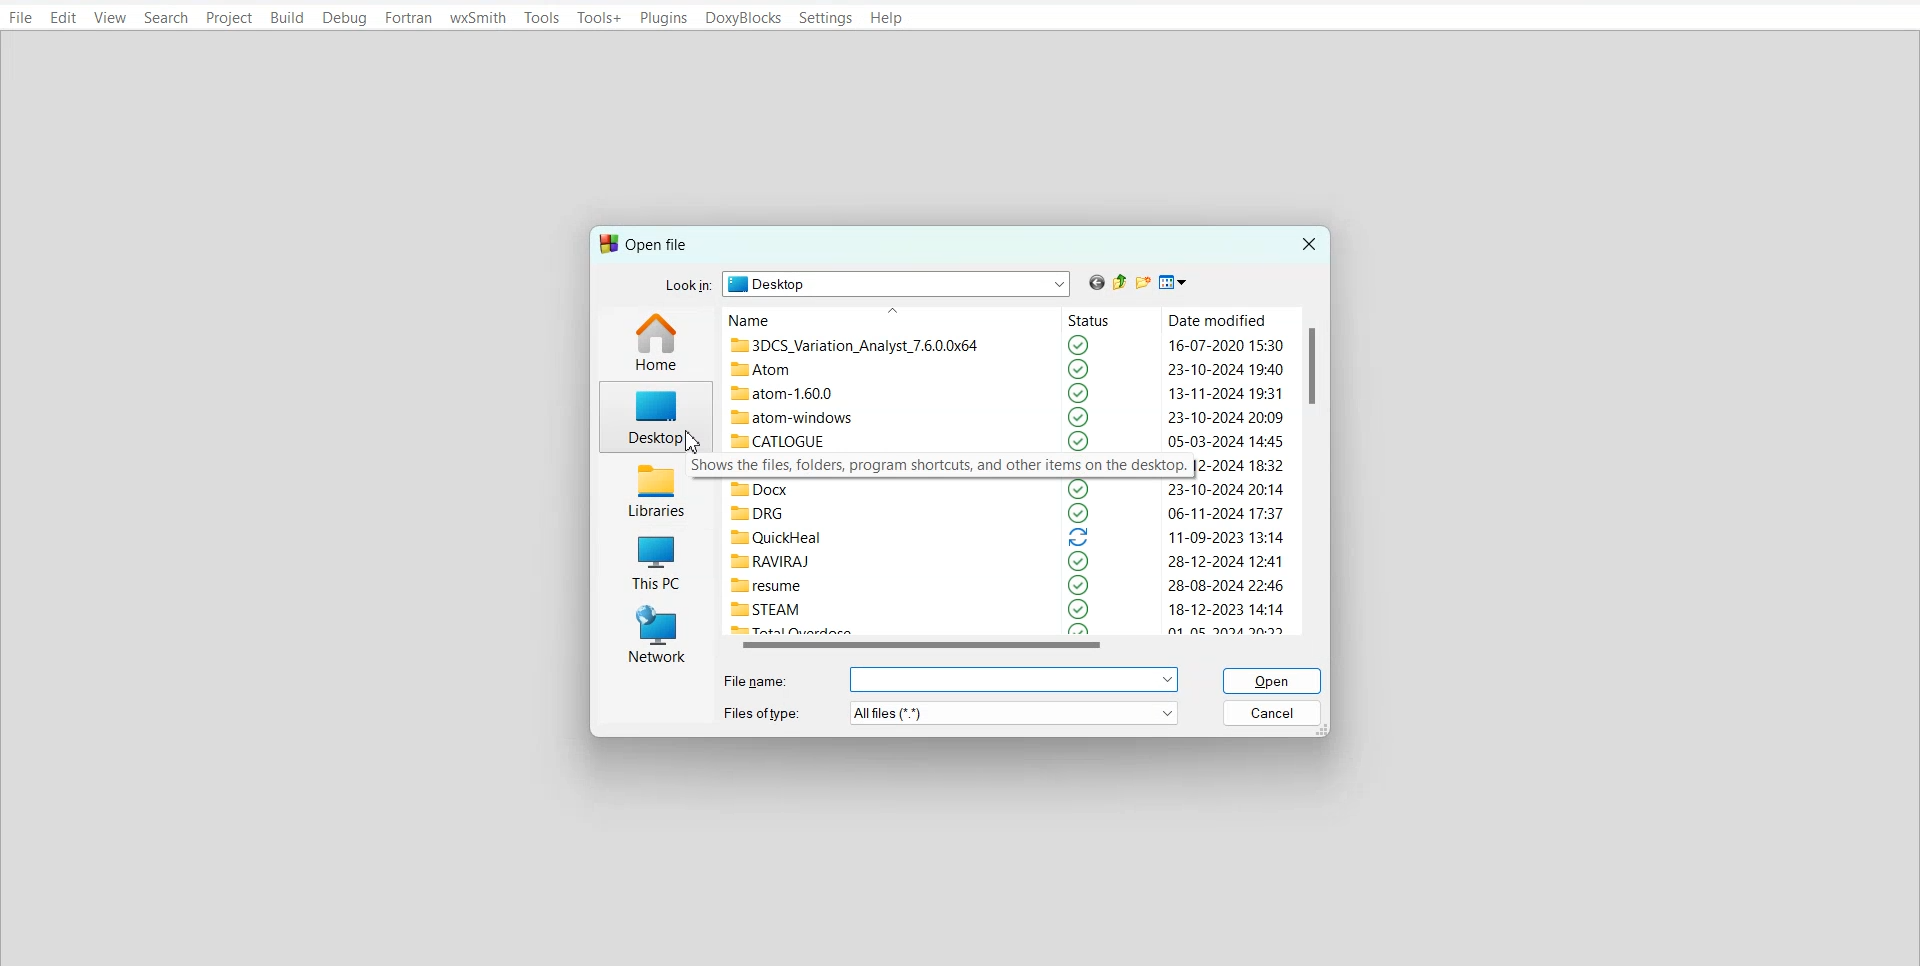 This screenshot has height=966, width=1920. What do you see at coordinates (1224, 347) in the screenshot?
I see `16-07-2020 15:30` at bounding box center [1224, 347].